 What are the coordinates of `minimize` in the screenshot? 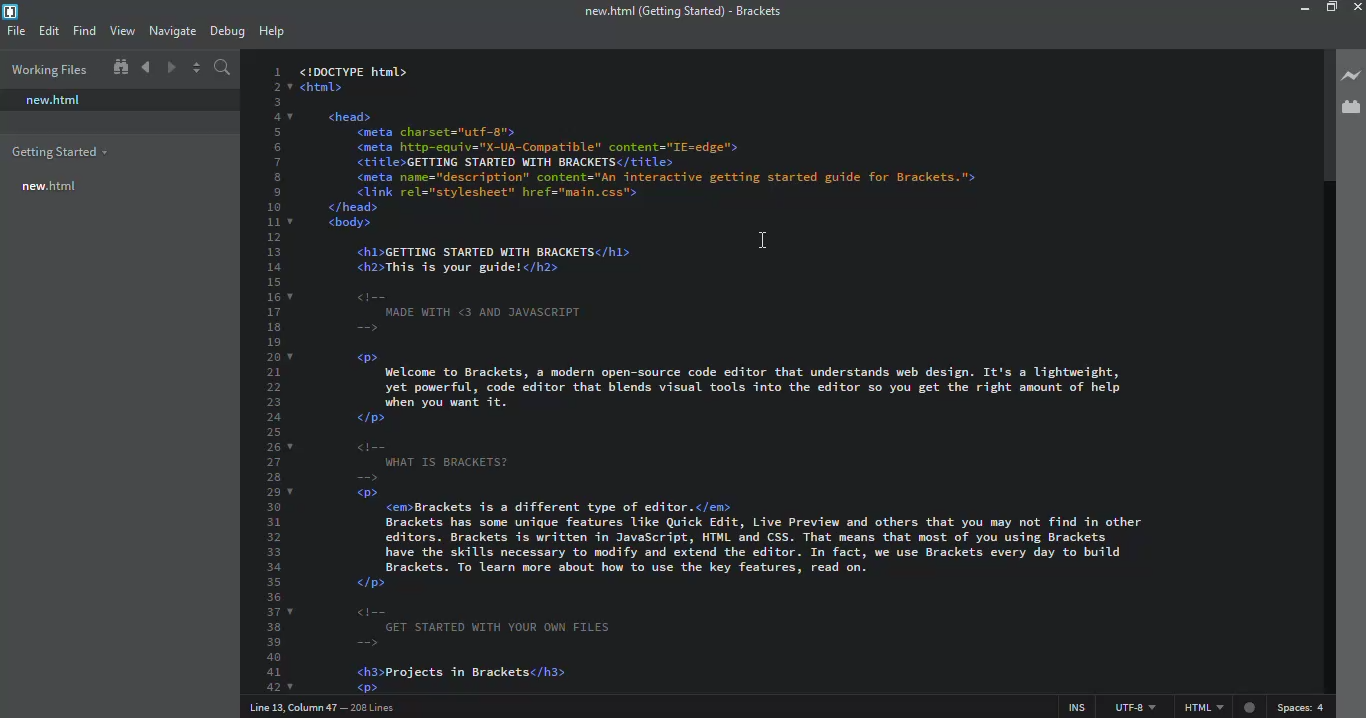 It's located at (1292, 10).